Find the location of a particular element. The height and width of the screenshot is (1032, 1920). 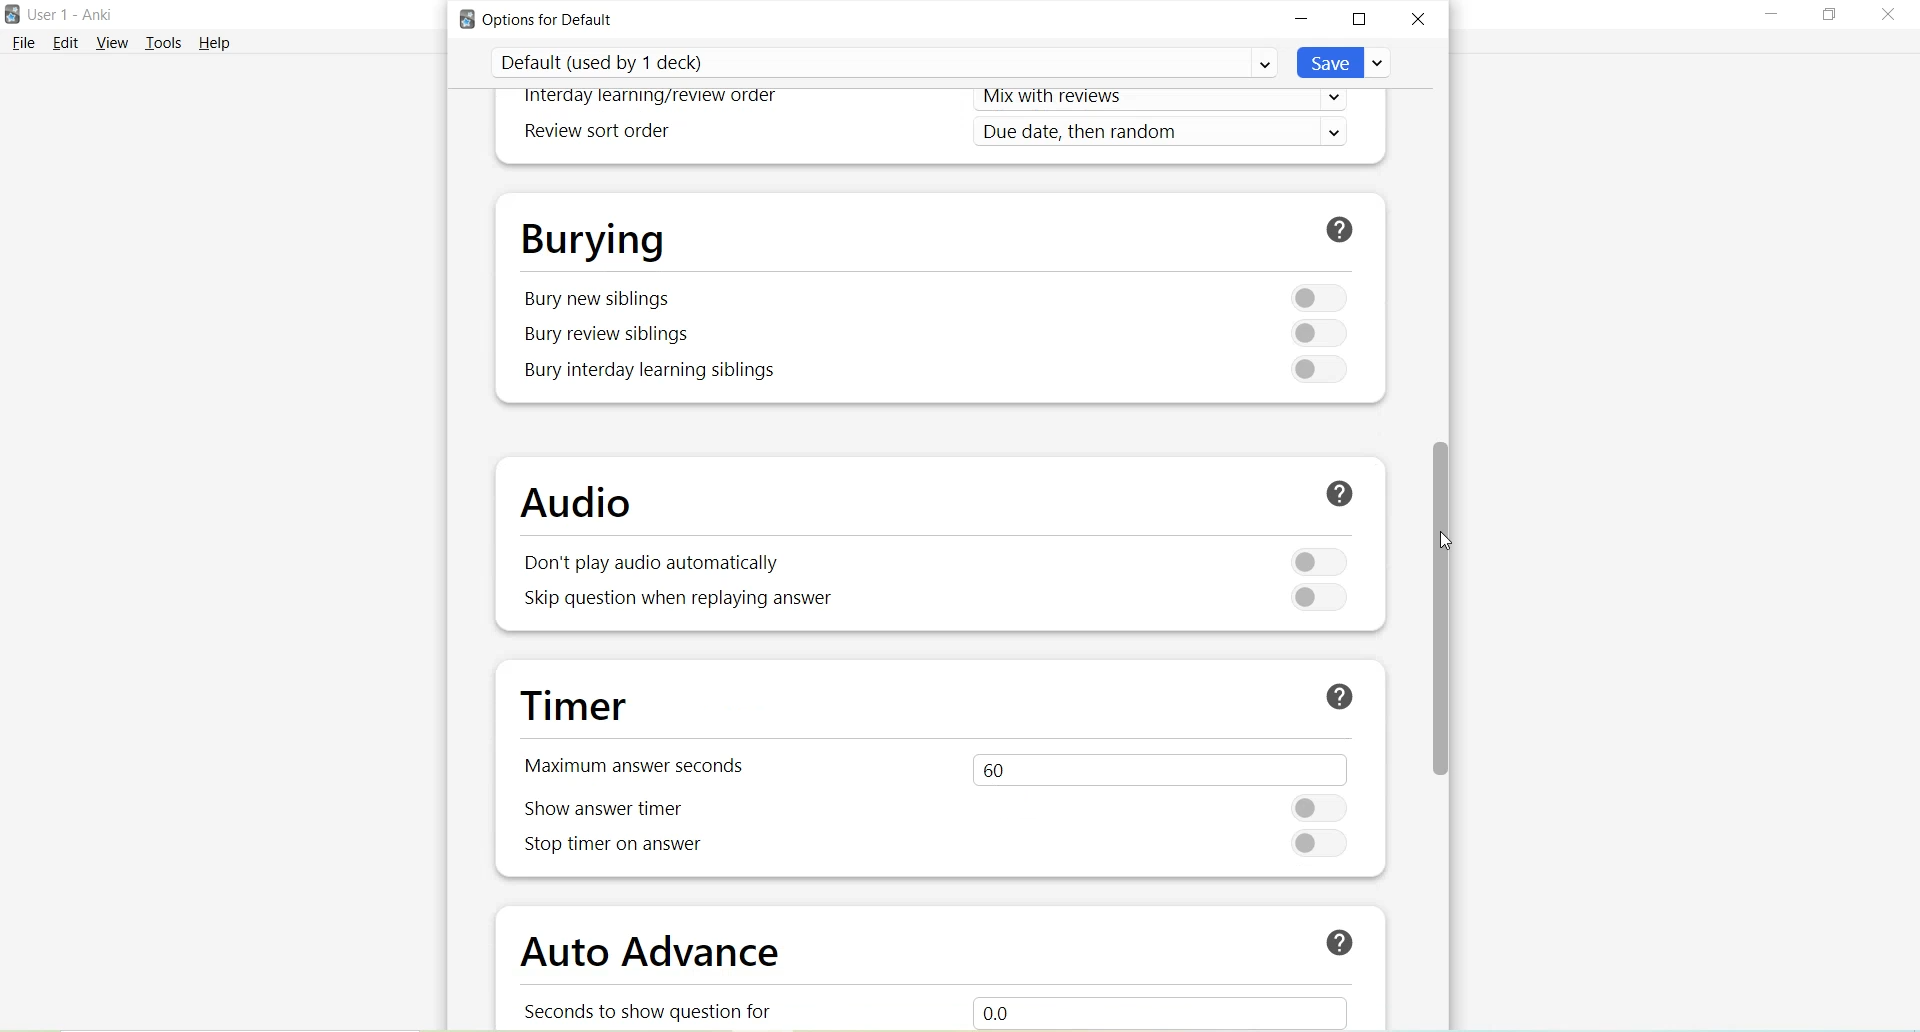

Close is located at coordinates (1886, 18).